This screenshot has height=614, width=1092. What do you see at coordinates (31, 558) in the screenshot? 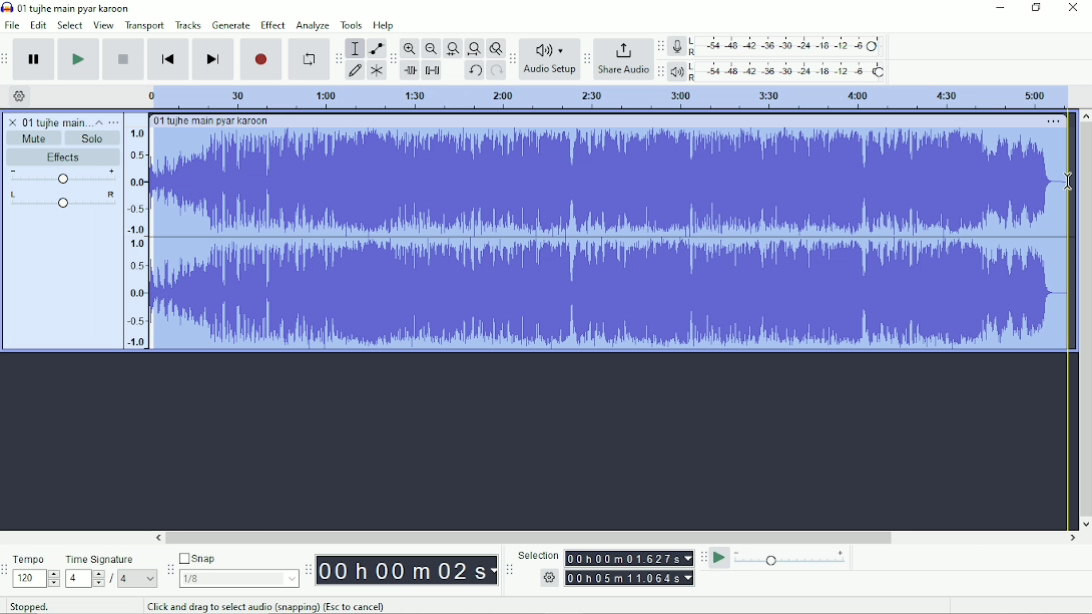
I see `Tempo` at bounding box center [31, 558].